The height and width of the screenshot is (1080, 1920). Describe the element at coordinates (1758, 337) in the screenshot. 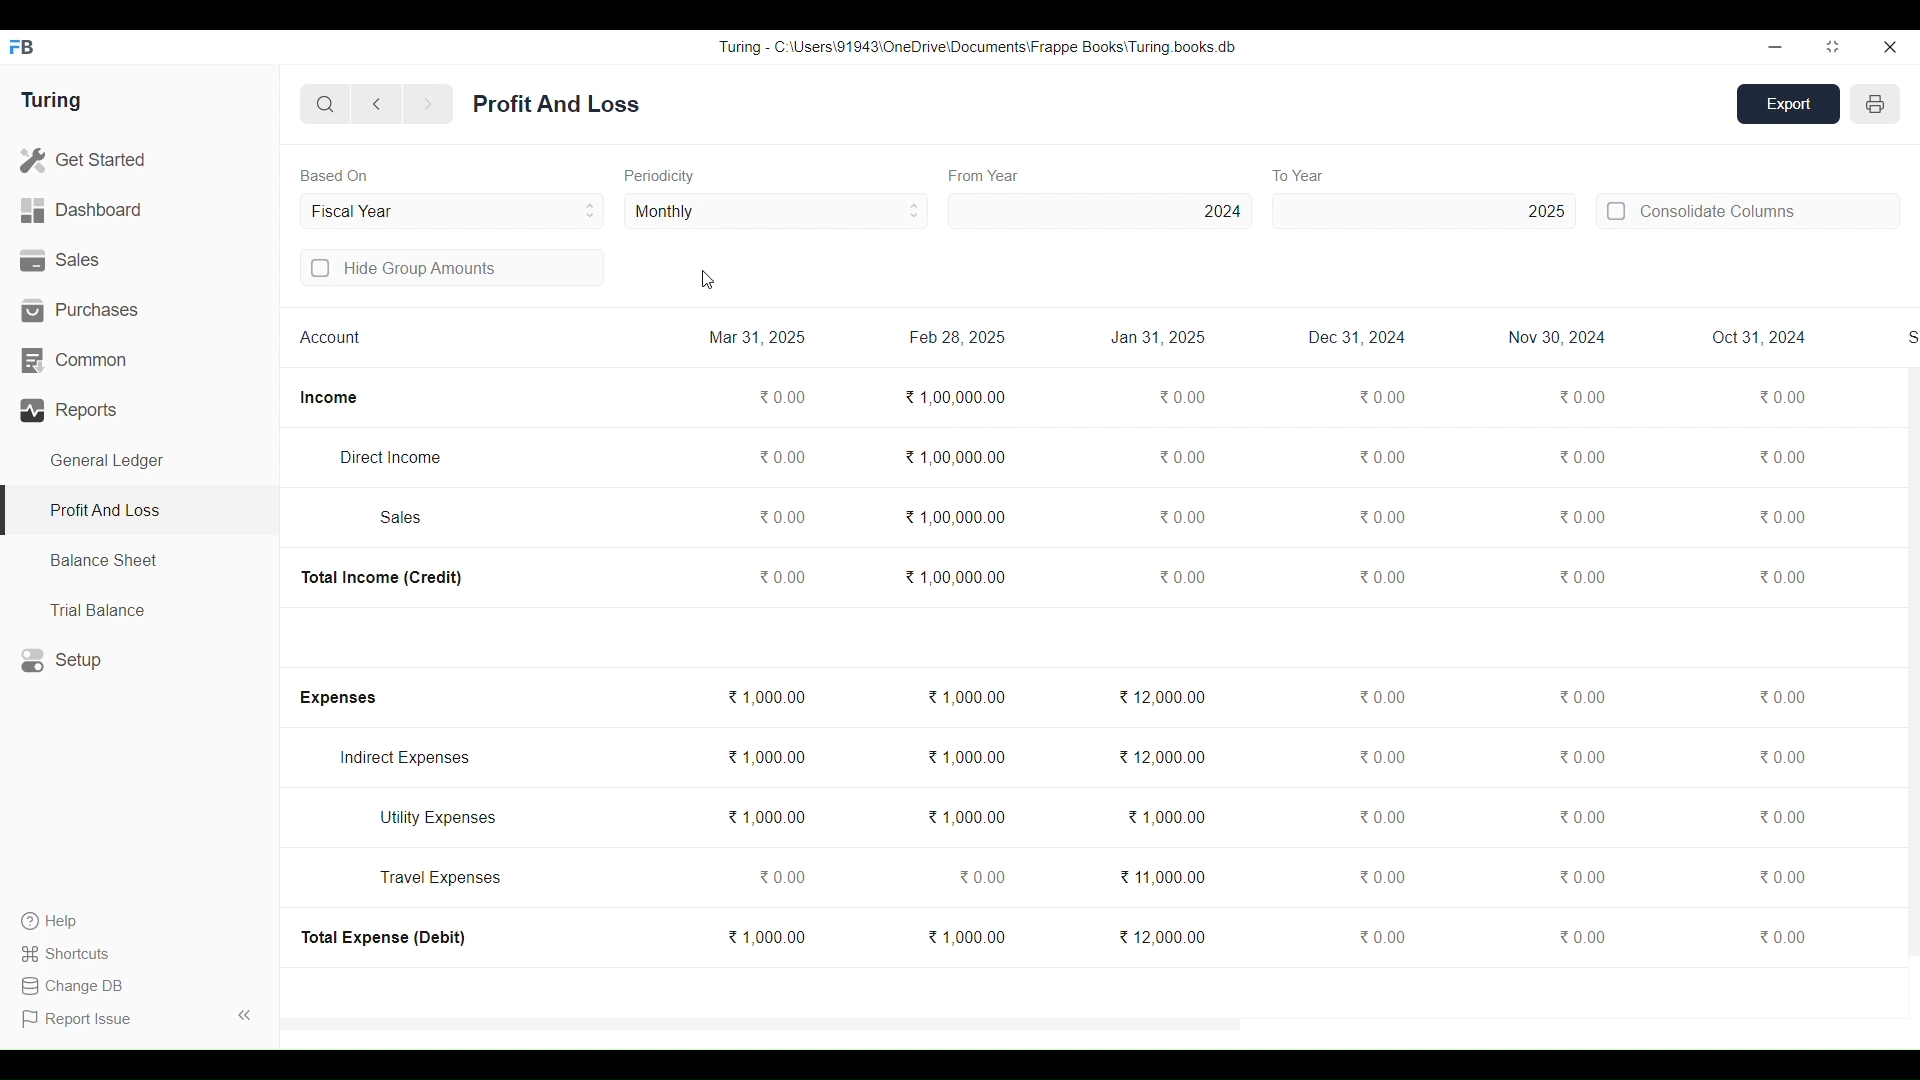

I see `Oct 31, 2024` at that location.